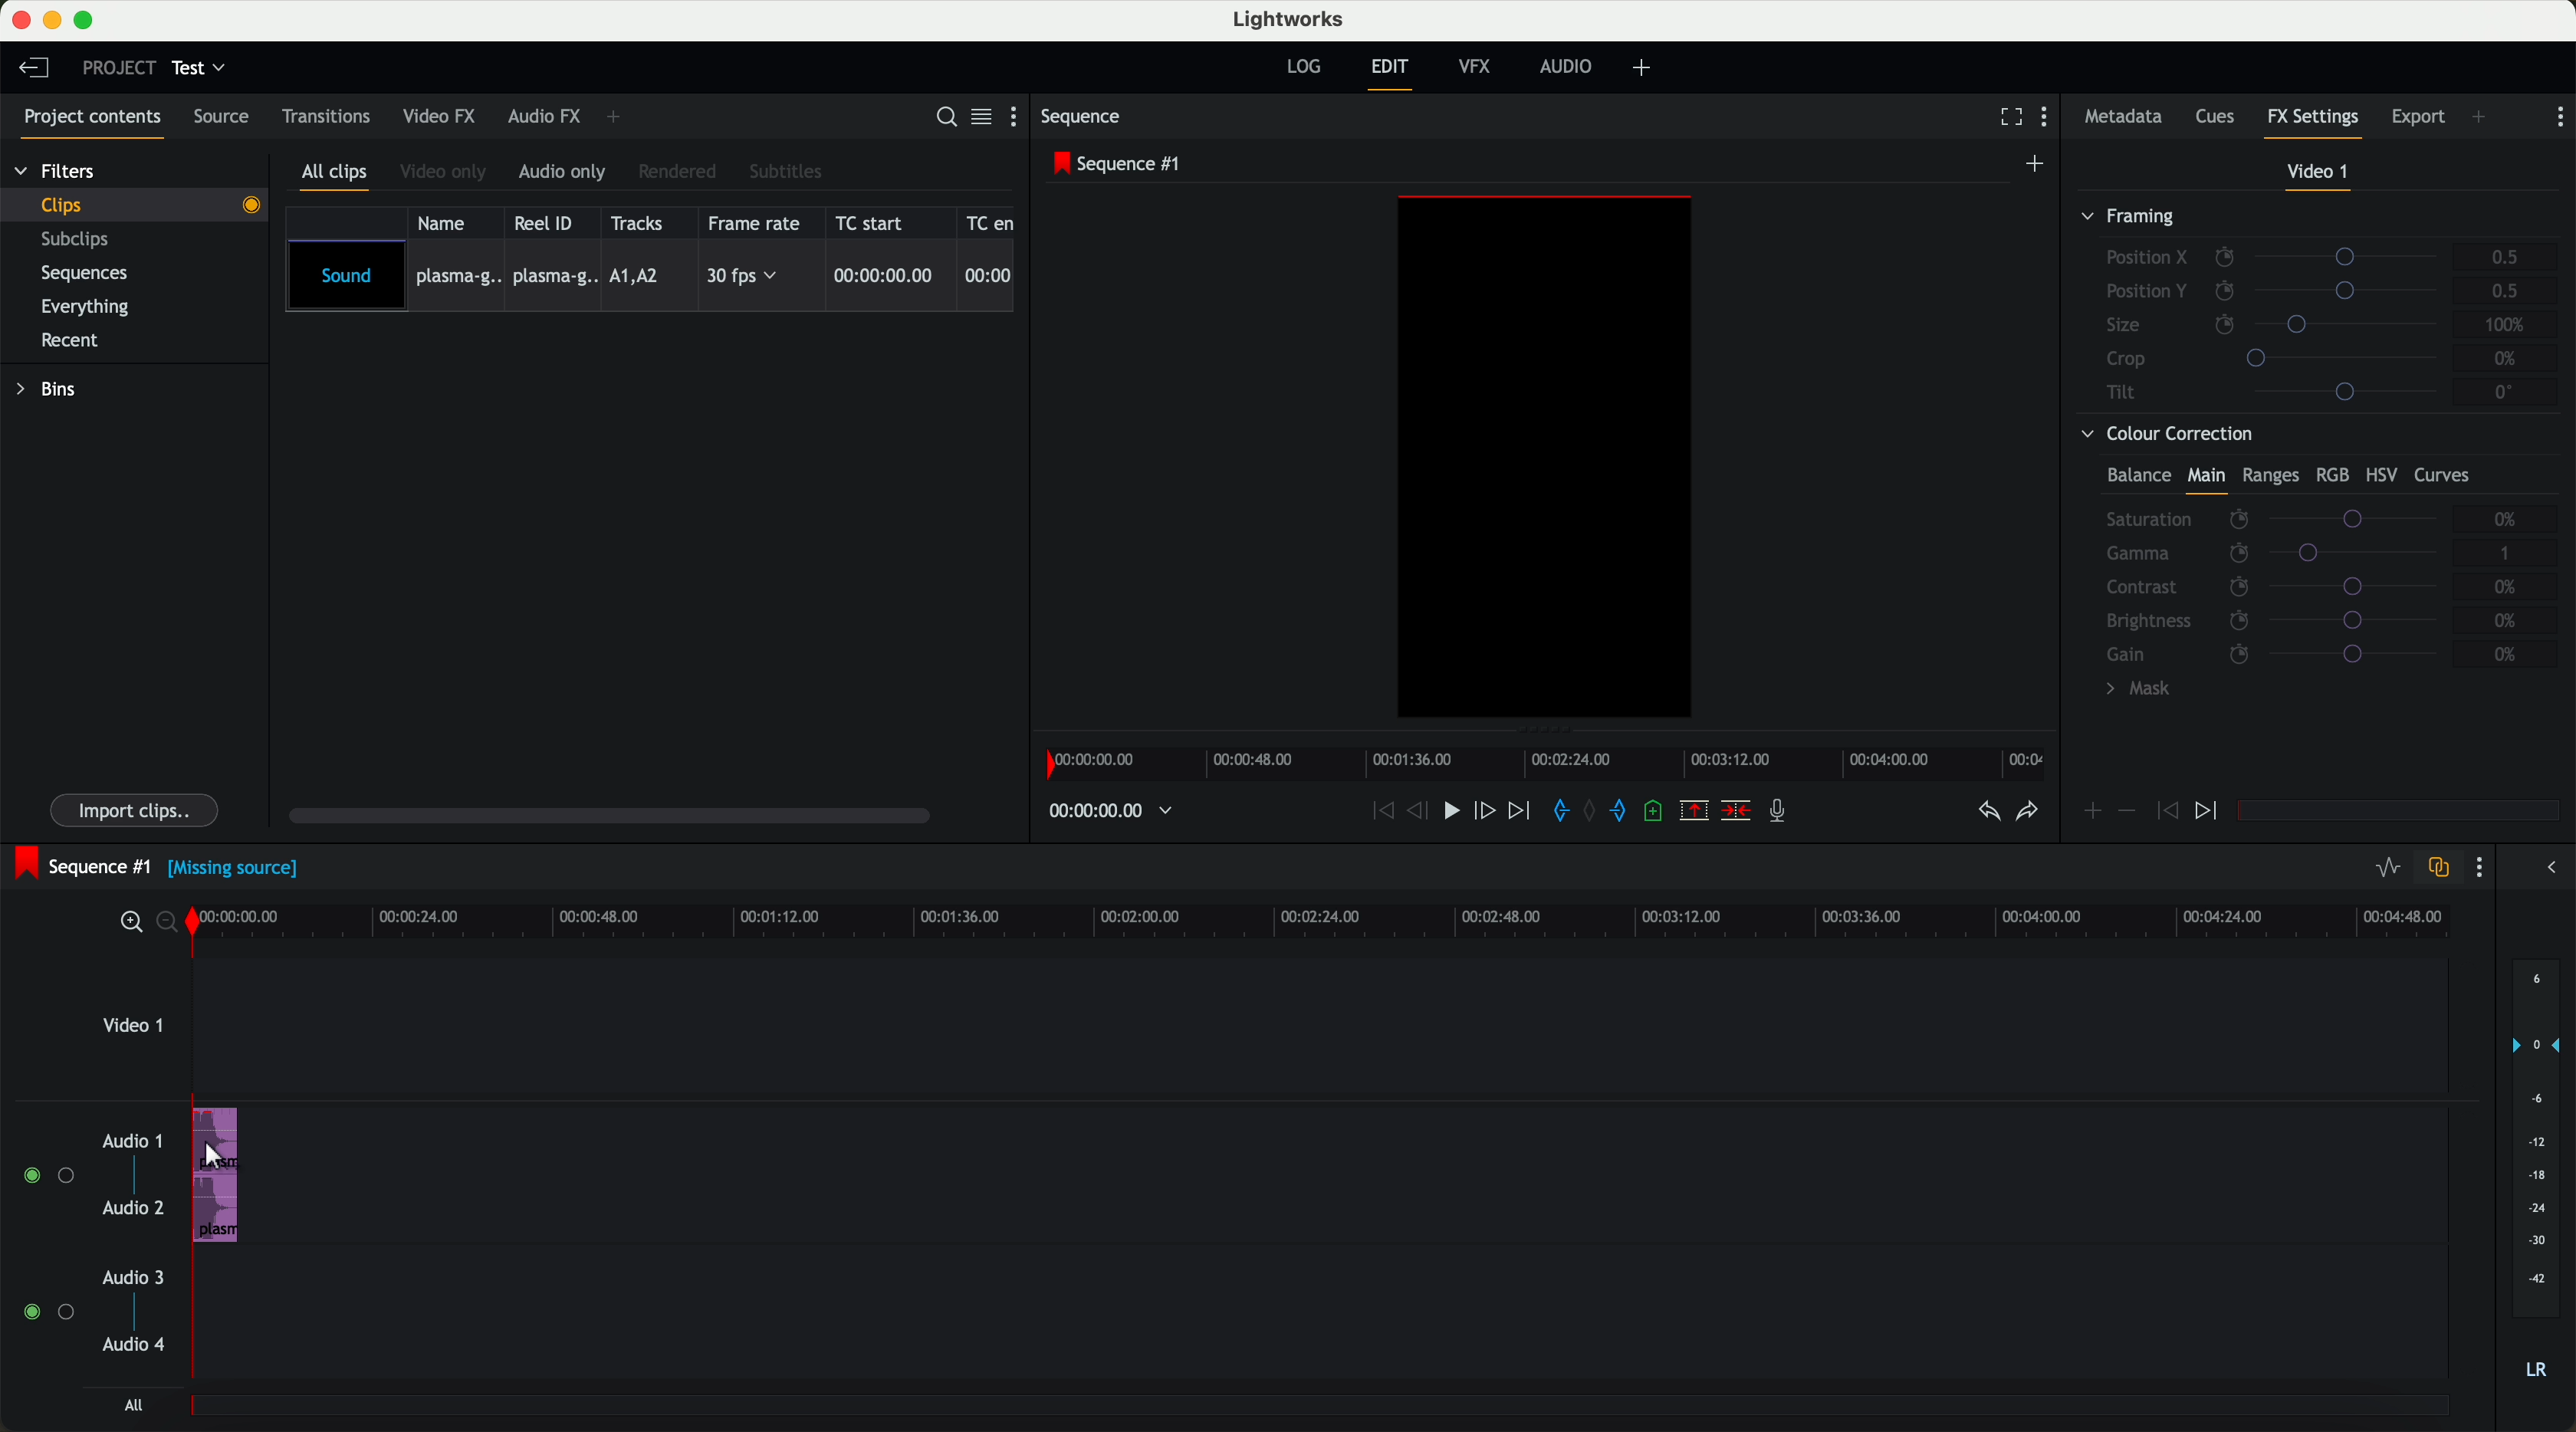 The width and height of the screenshot is (2576, 1432). I want to click on play, so click(1457, 813).